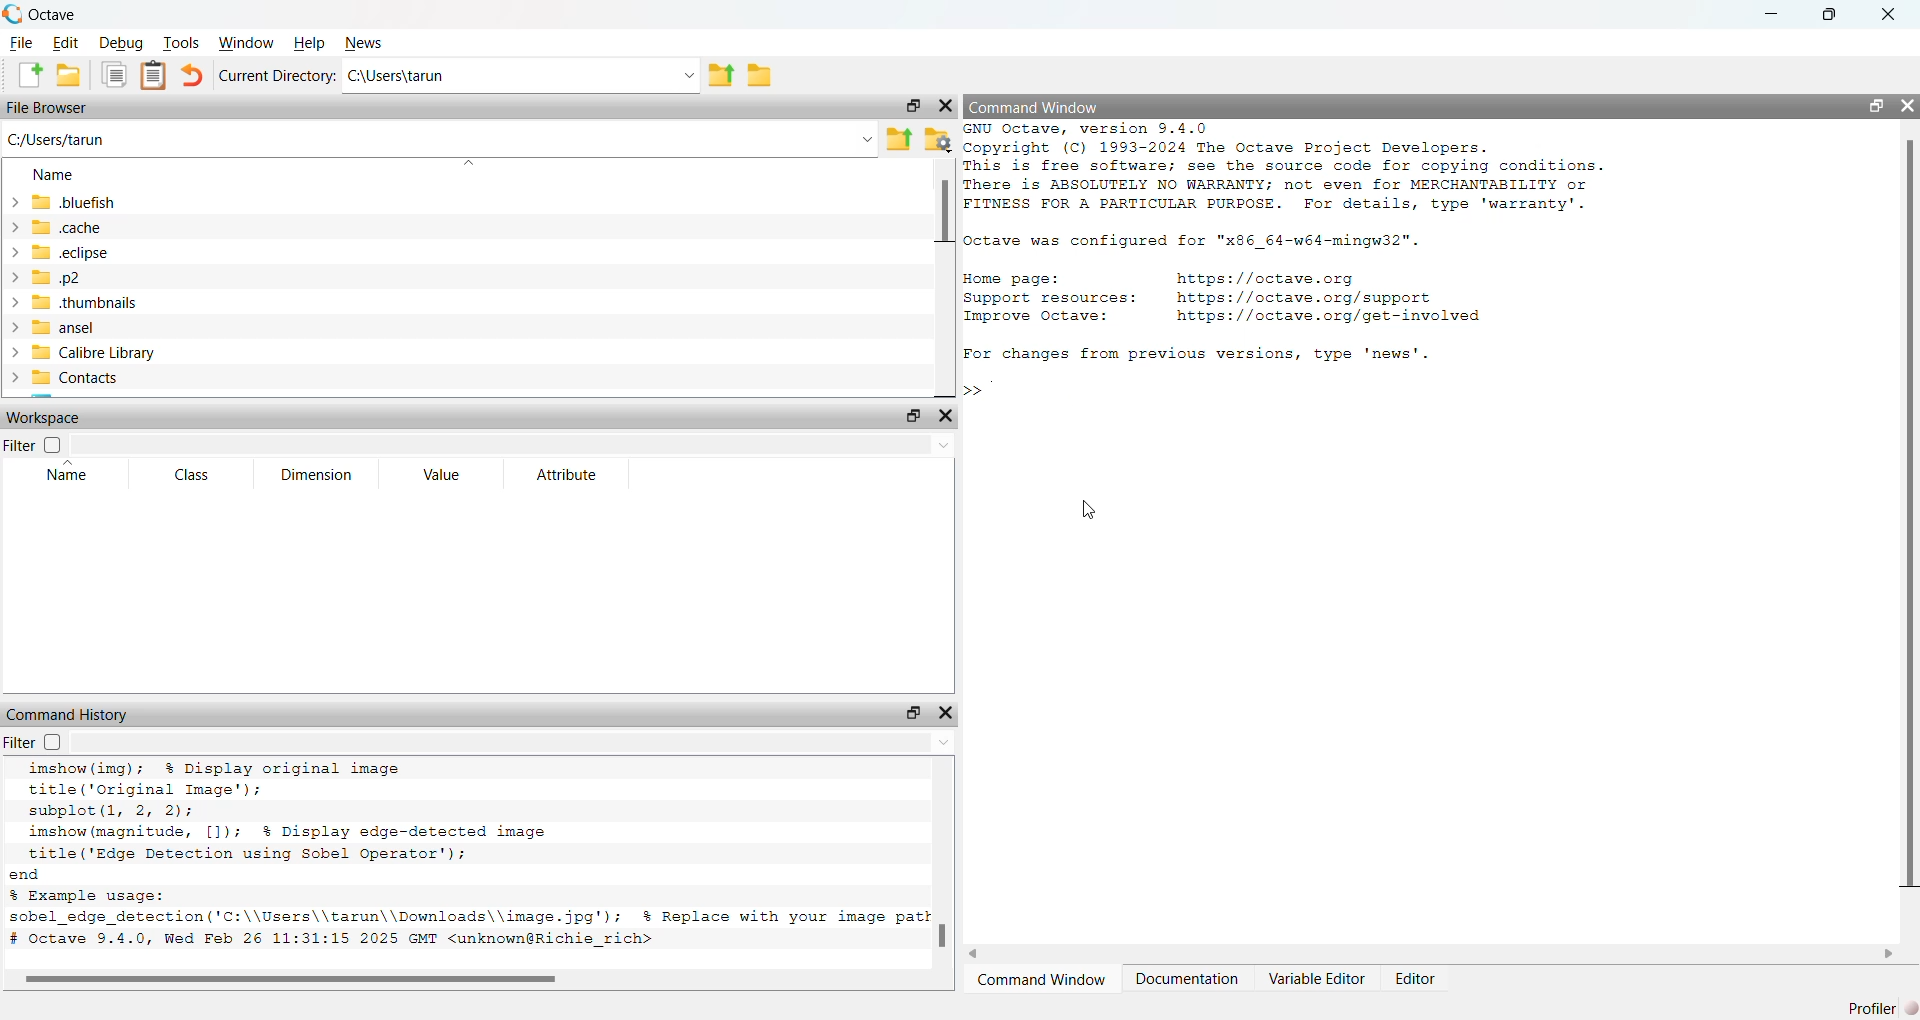  Describe the element at coordinates (50, 108) in the screenshot. I see `File Browser` at that location.